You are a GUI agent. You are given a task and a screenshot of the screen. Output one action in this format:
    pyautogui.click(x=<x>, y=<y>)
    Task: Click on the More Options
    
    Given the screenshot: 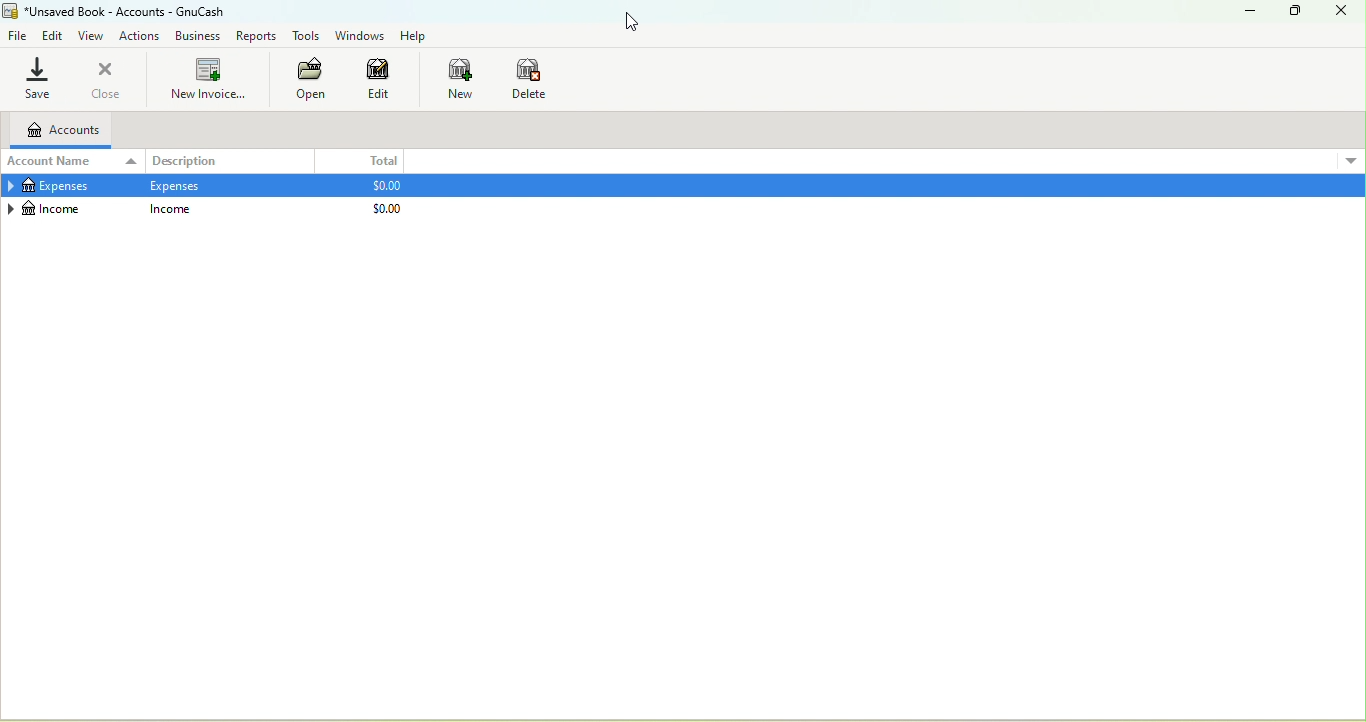 What is the action you would take?
    pyautogui.click(x=1351, y=159)
    